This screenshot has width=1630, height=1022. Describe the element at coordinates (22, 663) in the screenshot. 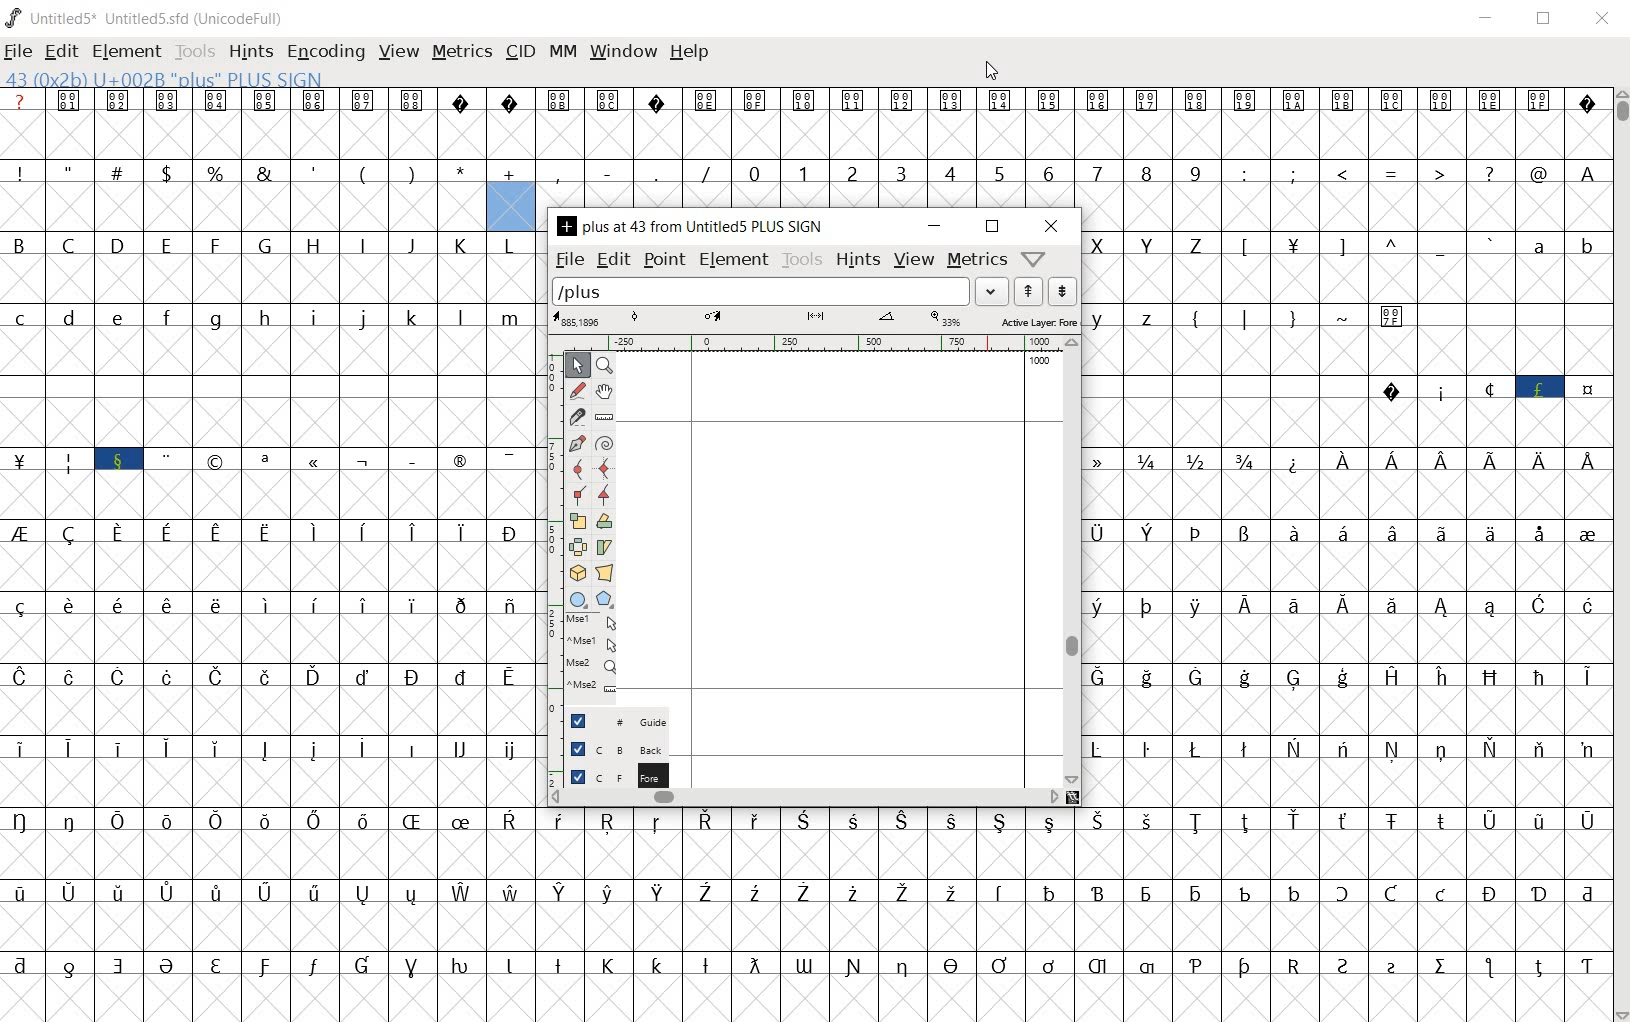

I see `special characters` at that location.